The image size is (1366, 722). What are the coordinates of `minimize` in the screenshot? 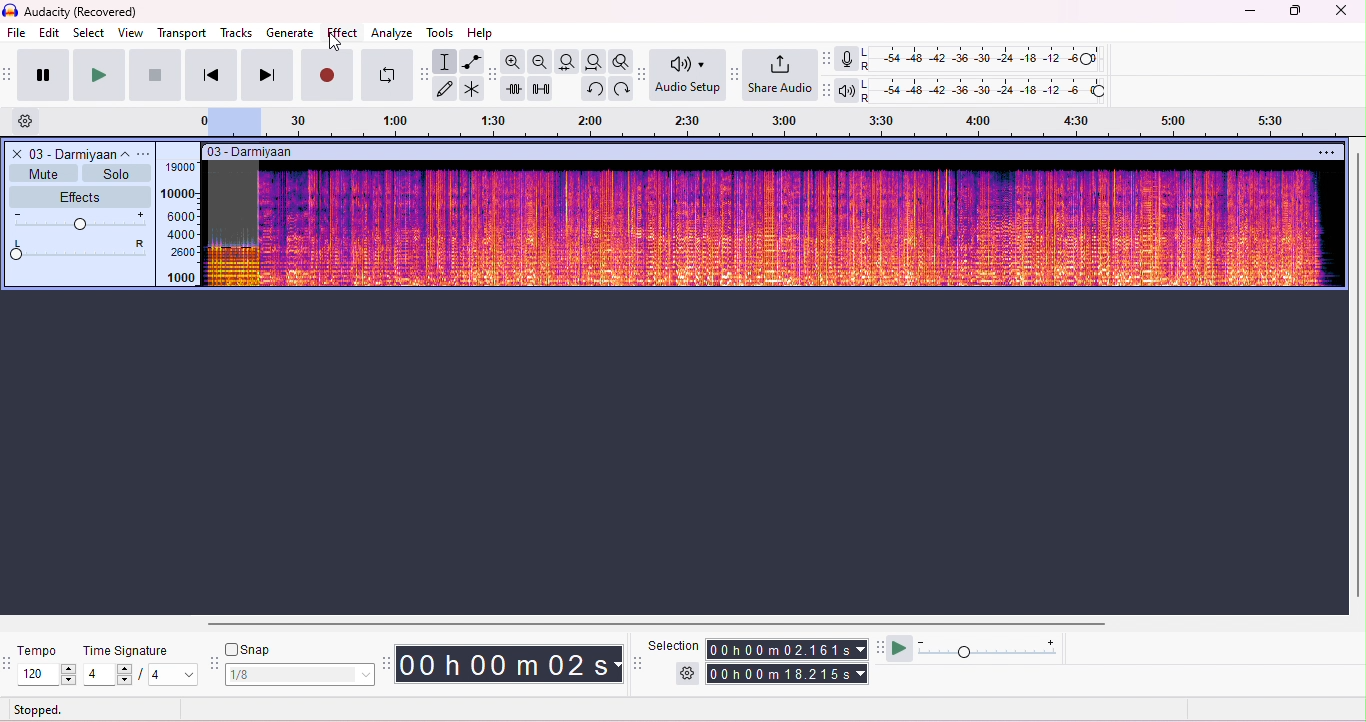 It's located at (1250, 14).